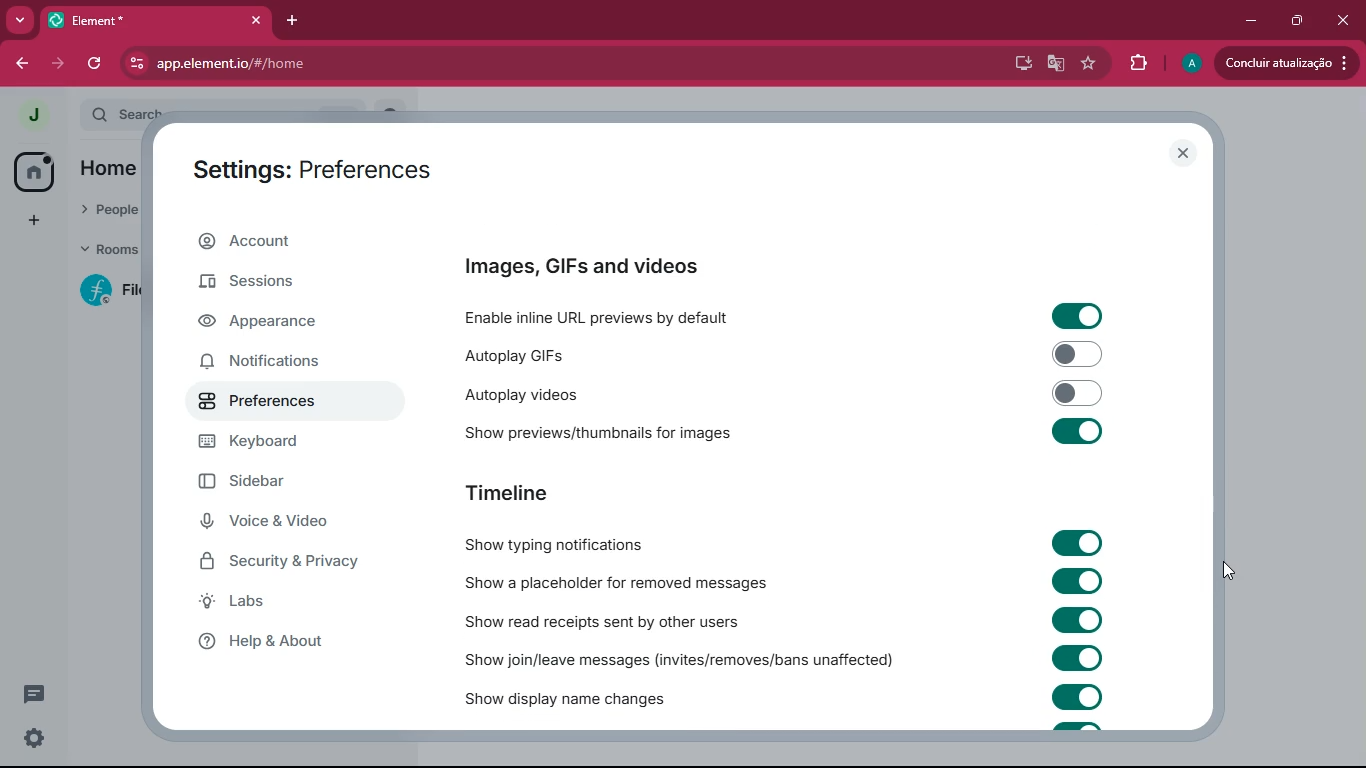  I want to click on toggle on/off, so click(1078, 354).